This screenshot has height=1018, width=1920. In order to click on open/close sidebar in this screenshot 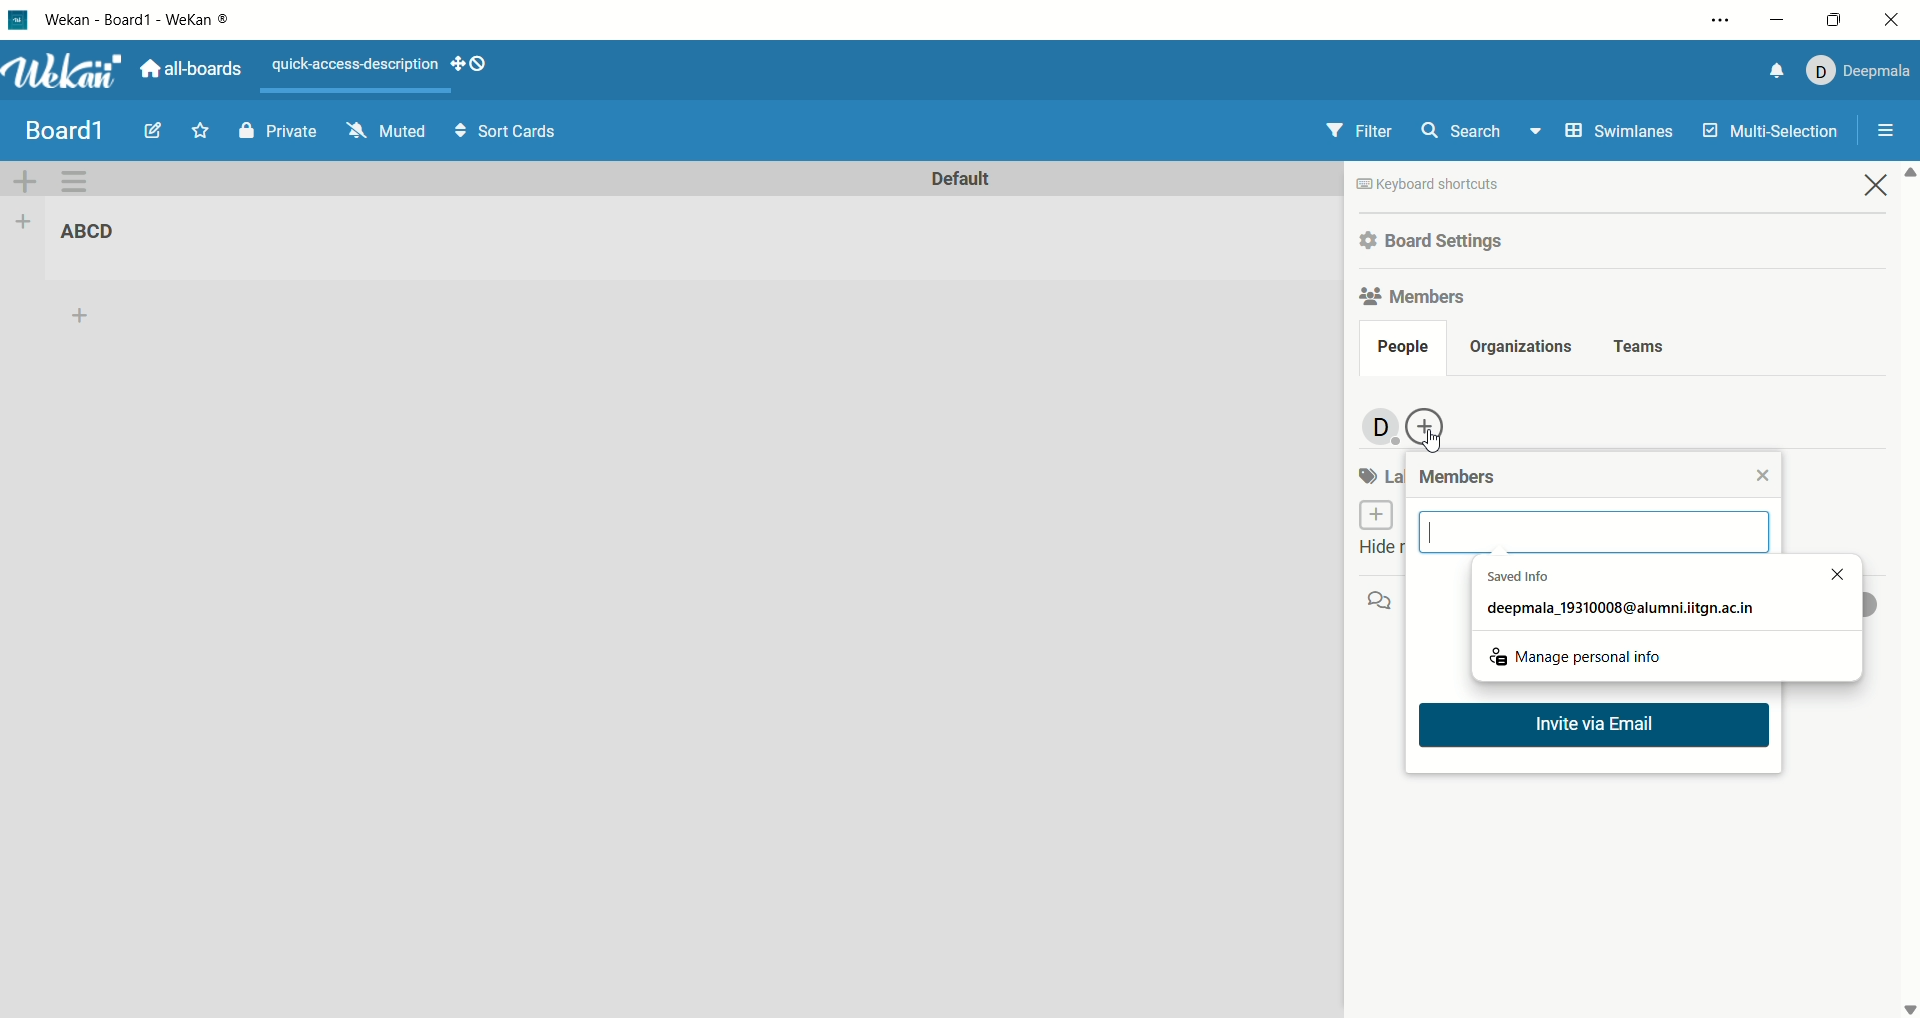, I will do `click(1887, 132)`.